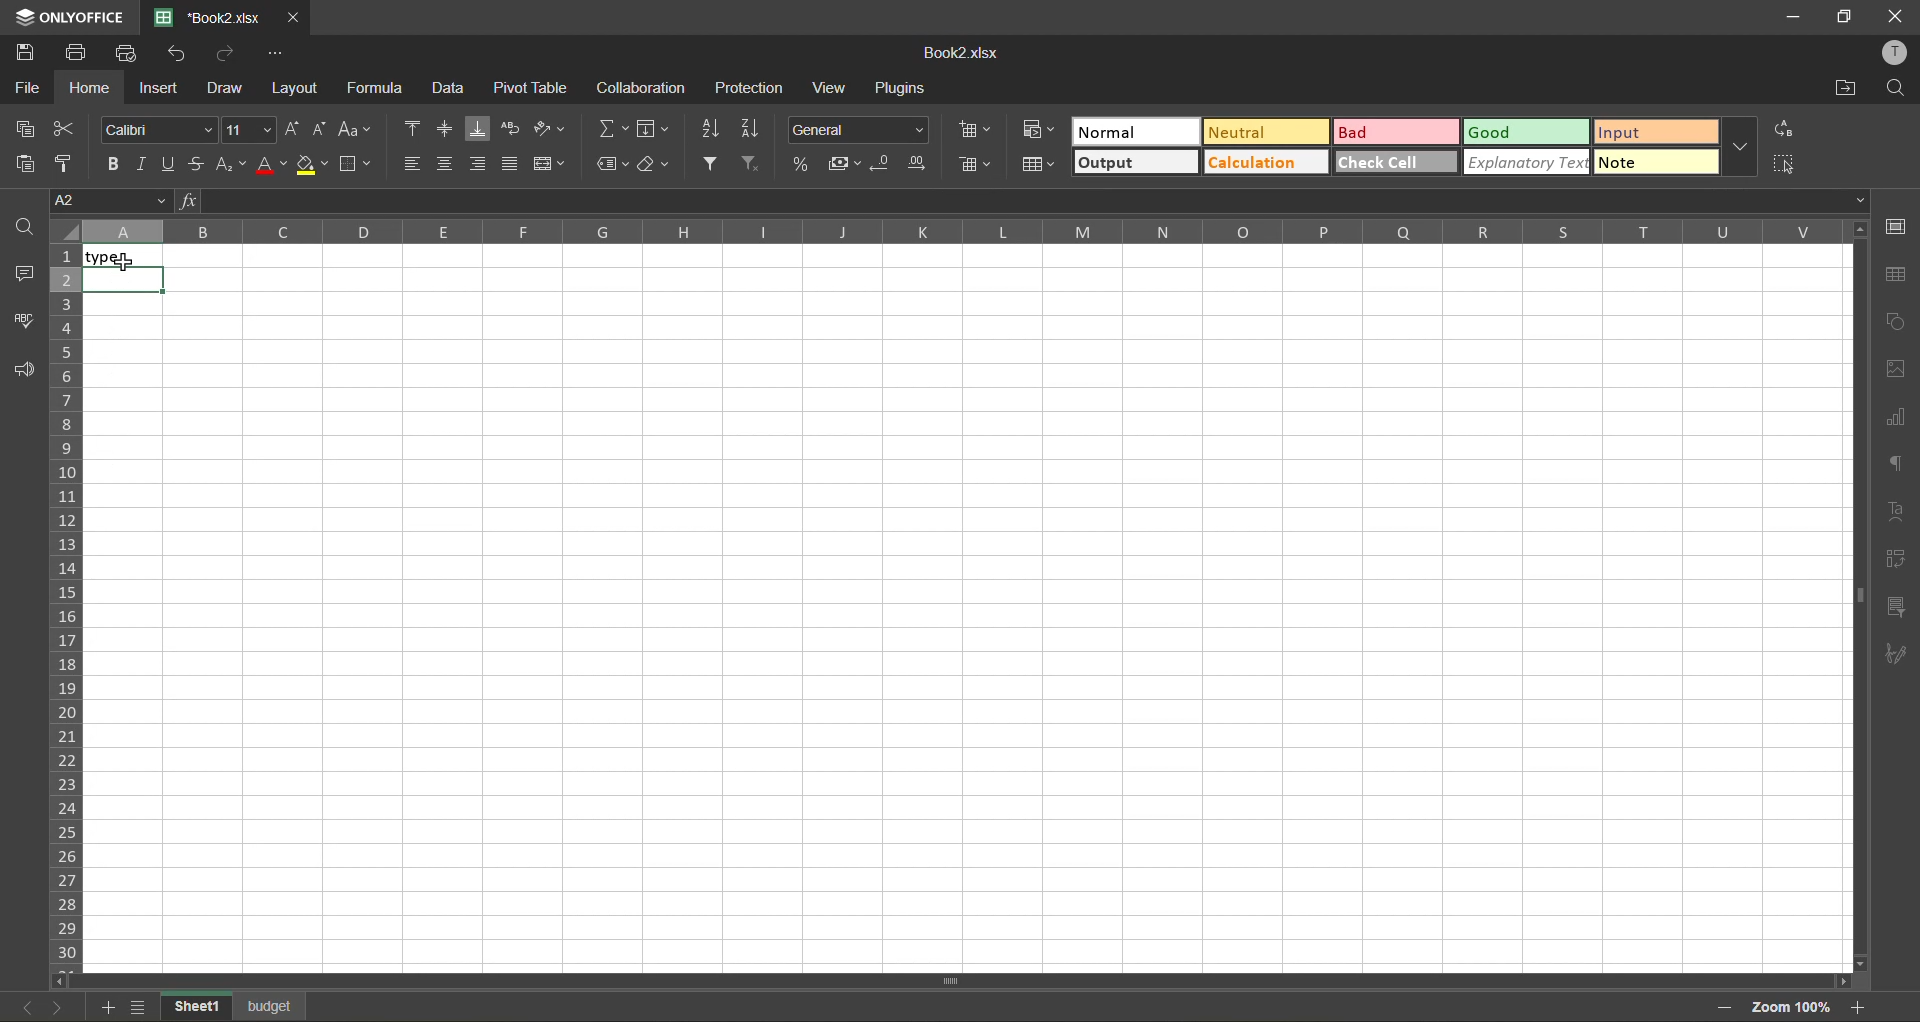 This screenshot has height=1022, width=1920. I want to click on sheet list, so click(138, 1008).